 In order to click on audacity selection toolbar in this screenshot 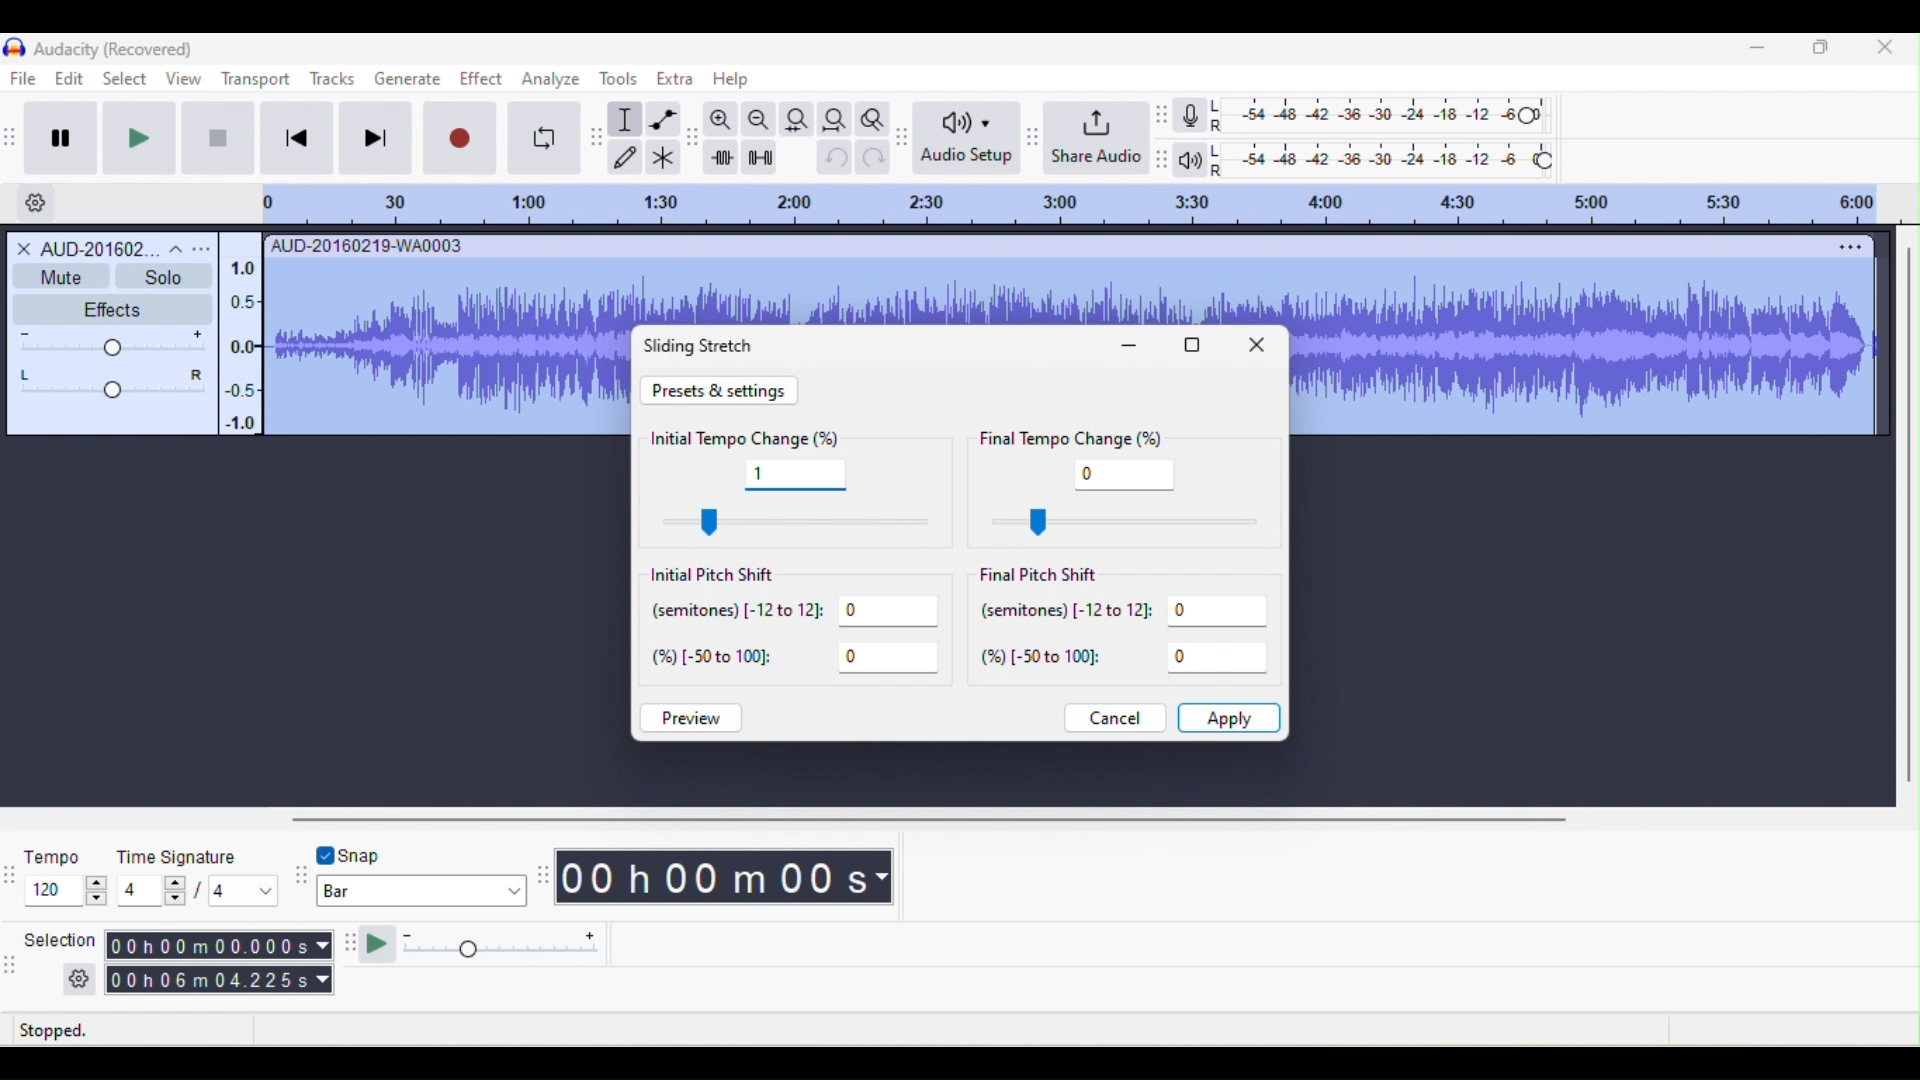, I will do `click(12, 963)`.